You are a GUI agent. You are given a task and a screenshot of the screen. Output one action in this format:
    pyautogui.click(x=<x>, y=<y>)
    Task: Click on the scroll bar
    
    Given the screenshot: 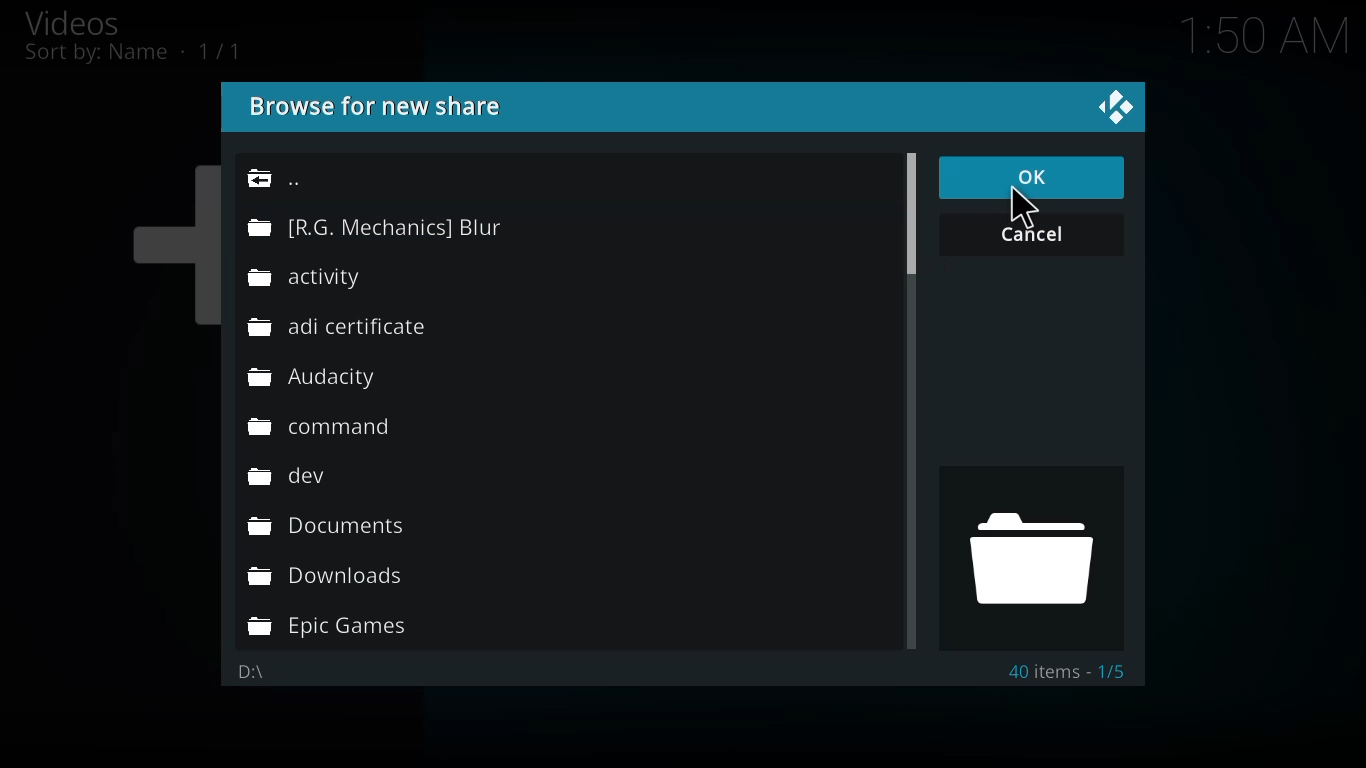 What is the action you would take?
    pyautogui.click(x=911, y=219)
    